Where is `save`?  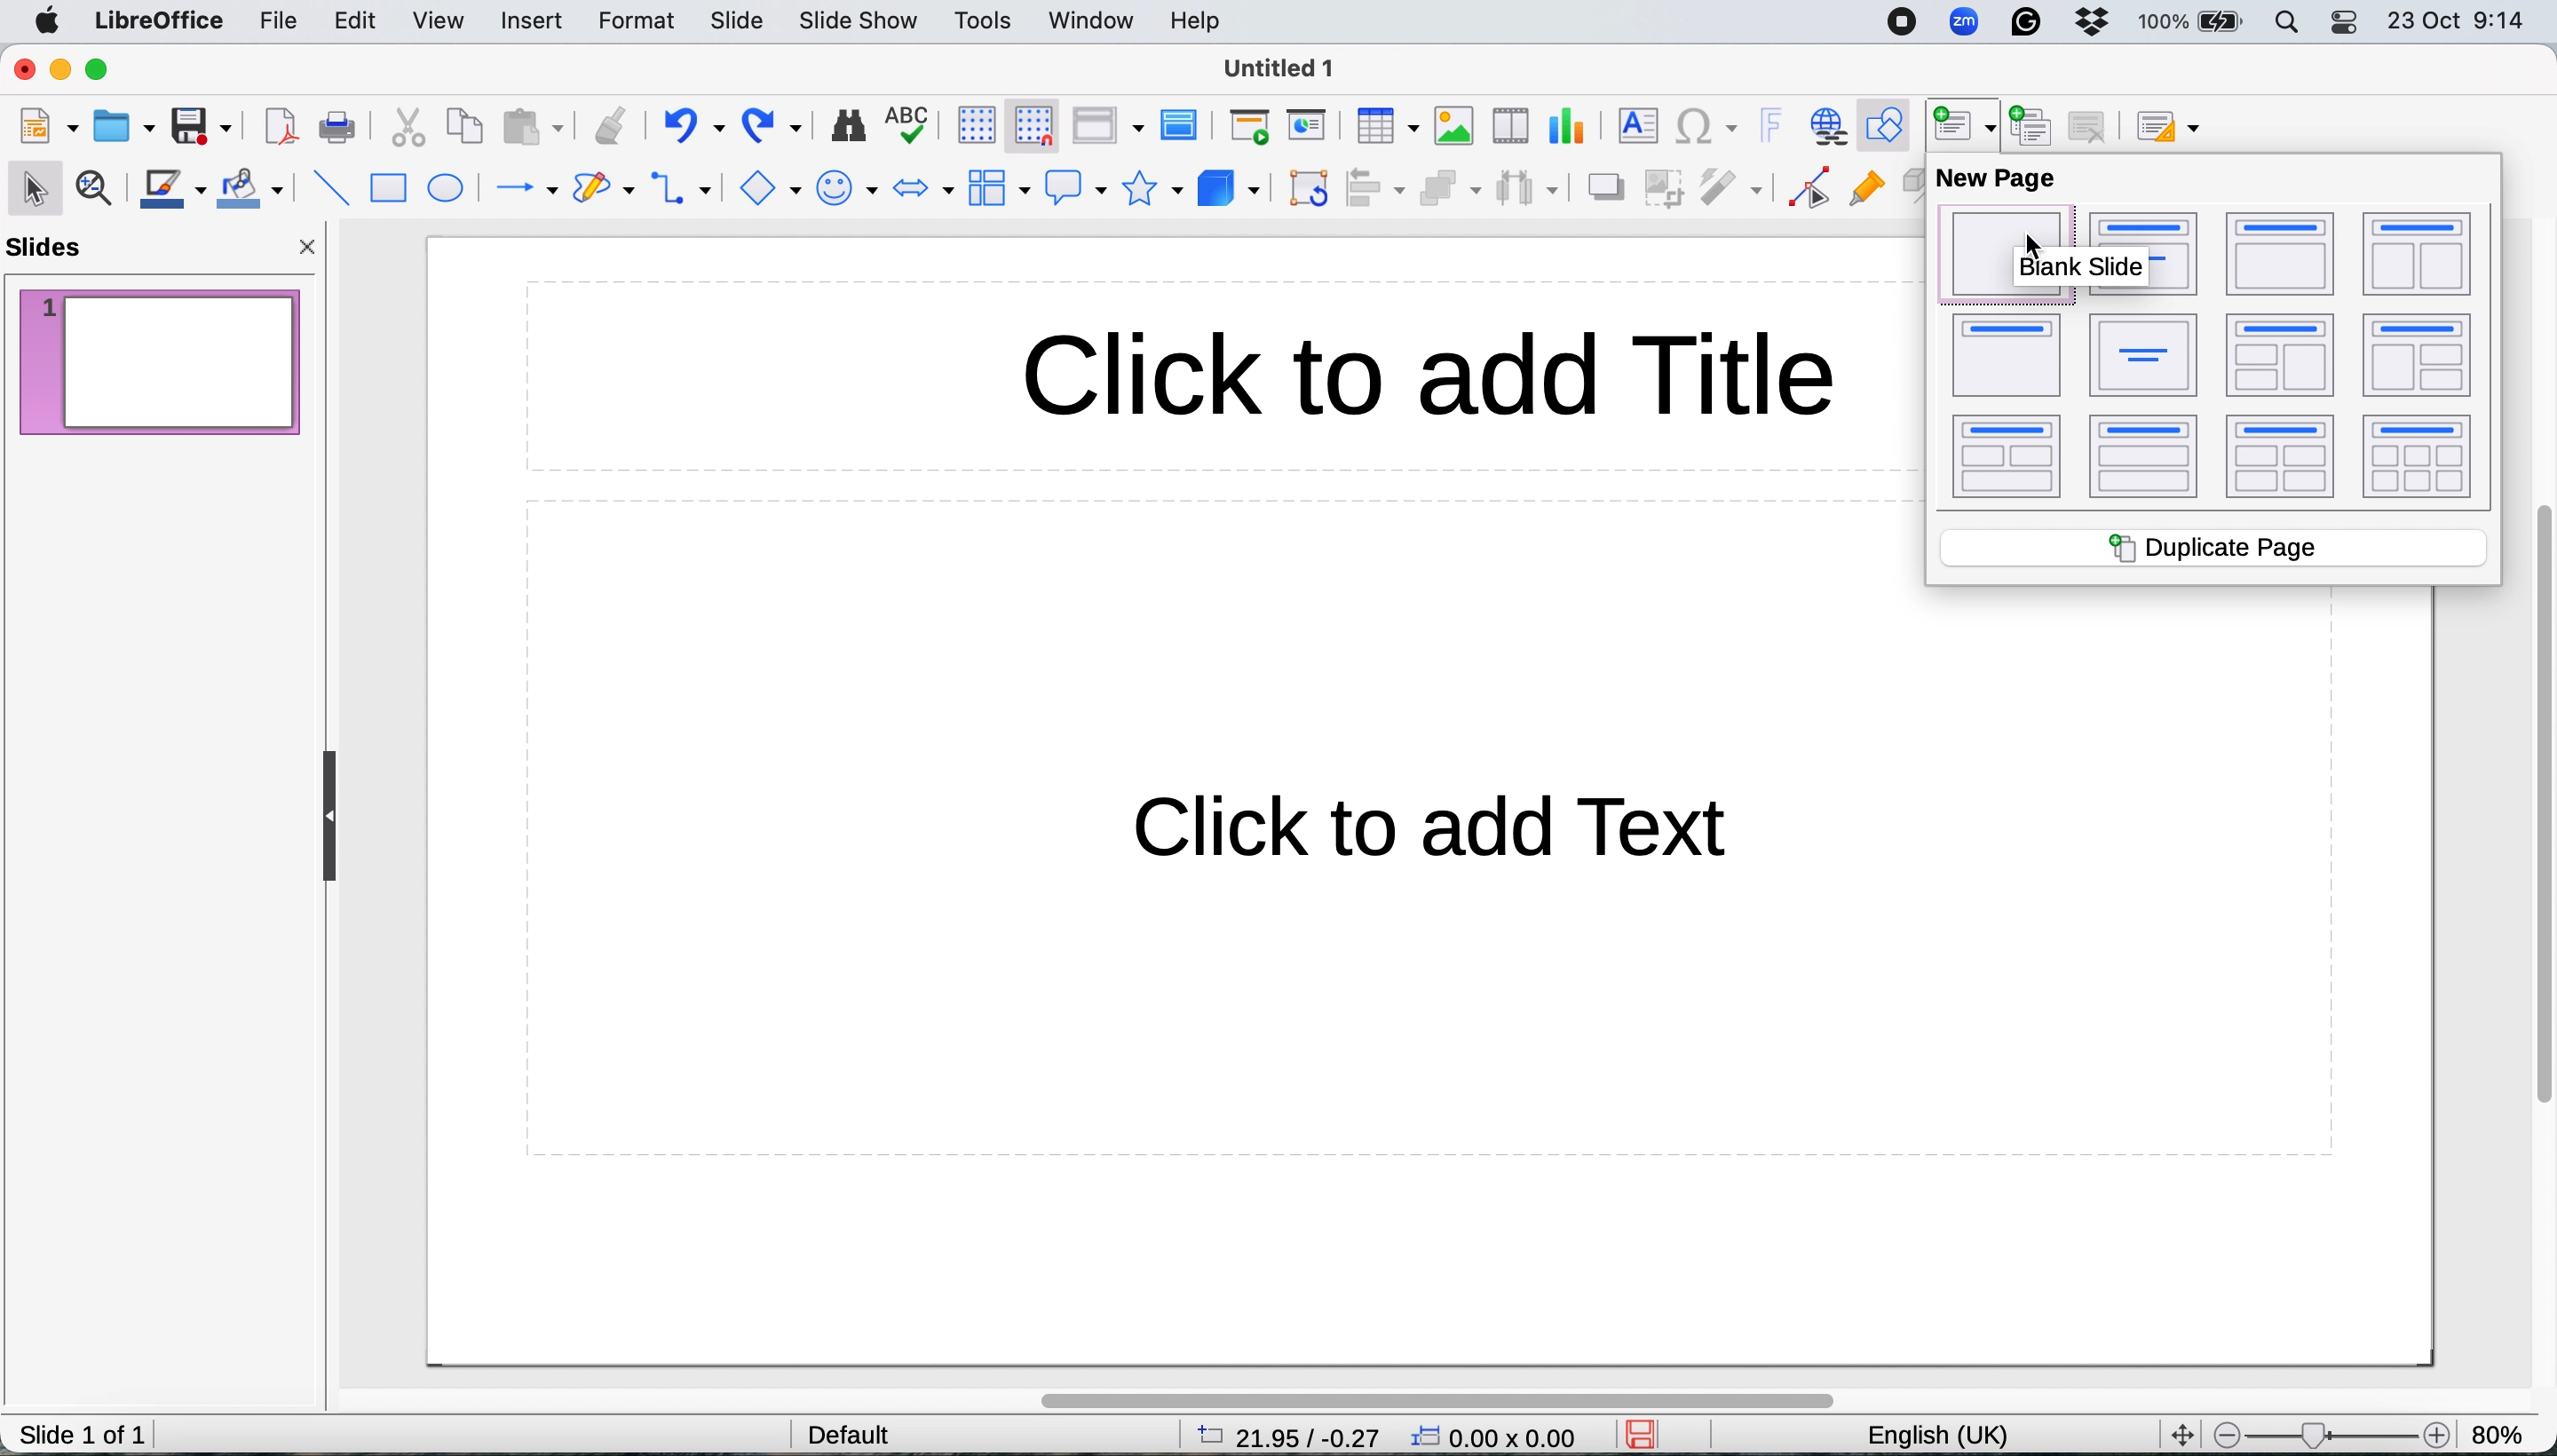 save is located at coordinates (199, 126).